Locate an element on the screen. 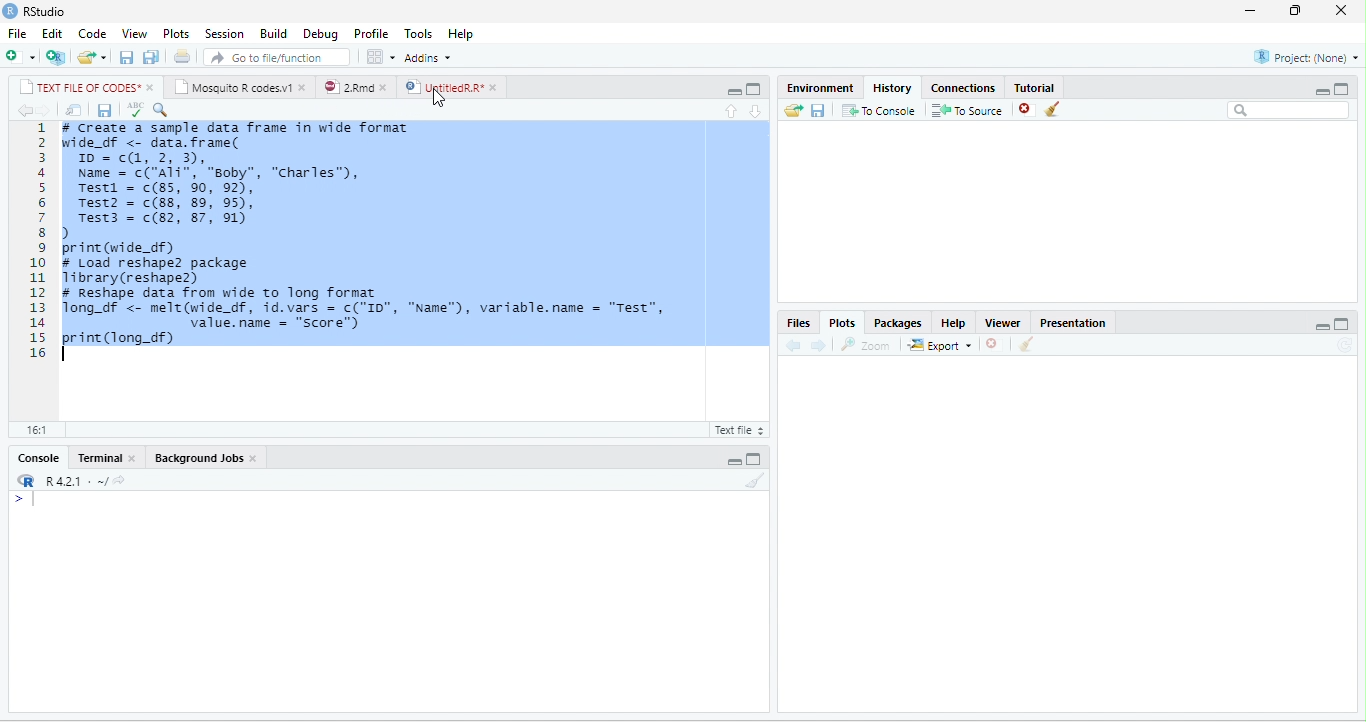 Image resolution: width=1366 pixels, height=722 pixels. maximize is located at coordinates (1343, 324).